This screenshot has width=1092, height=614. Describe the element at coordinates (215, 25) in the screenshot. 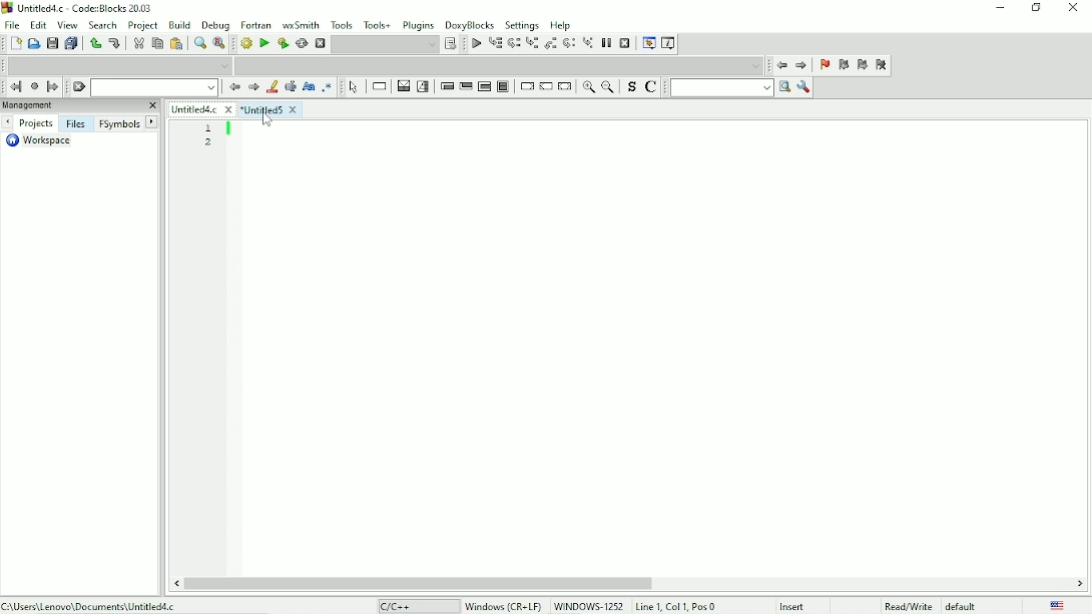

I see `Debug` at that location.